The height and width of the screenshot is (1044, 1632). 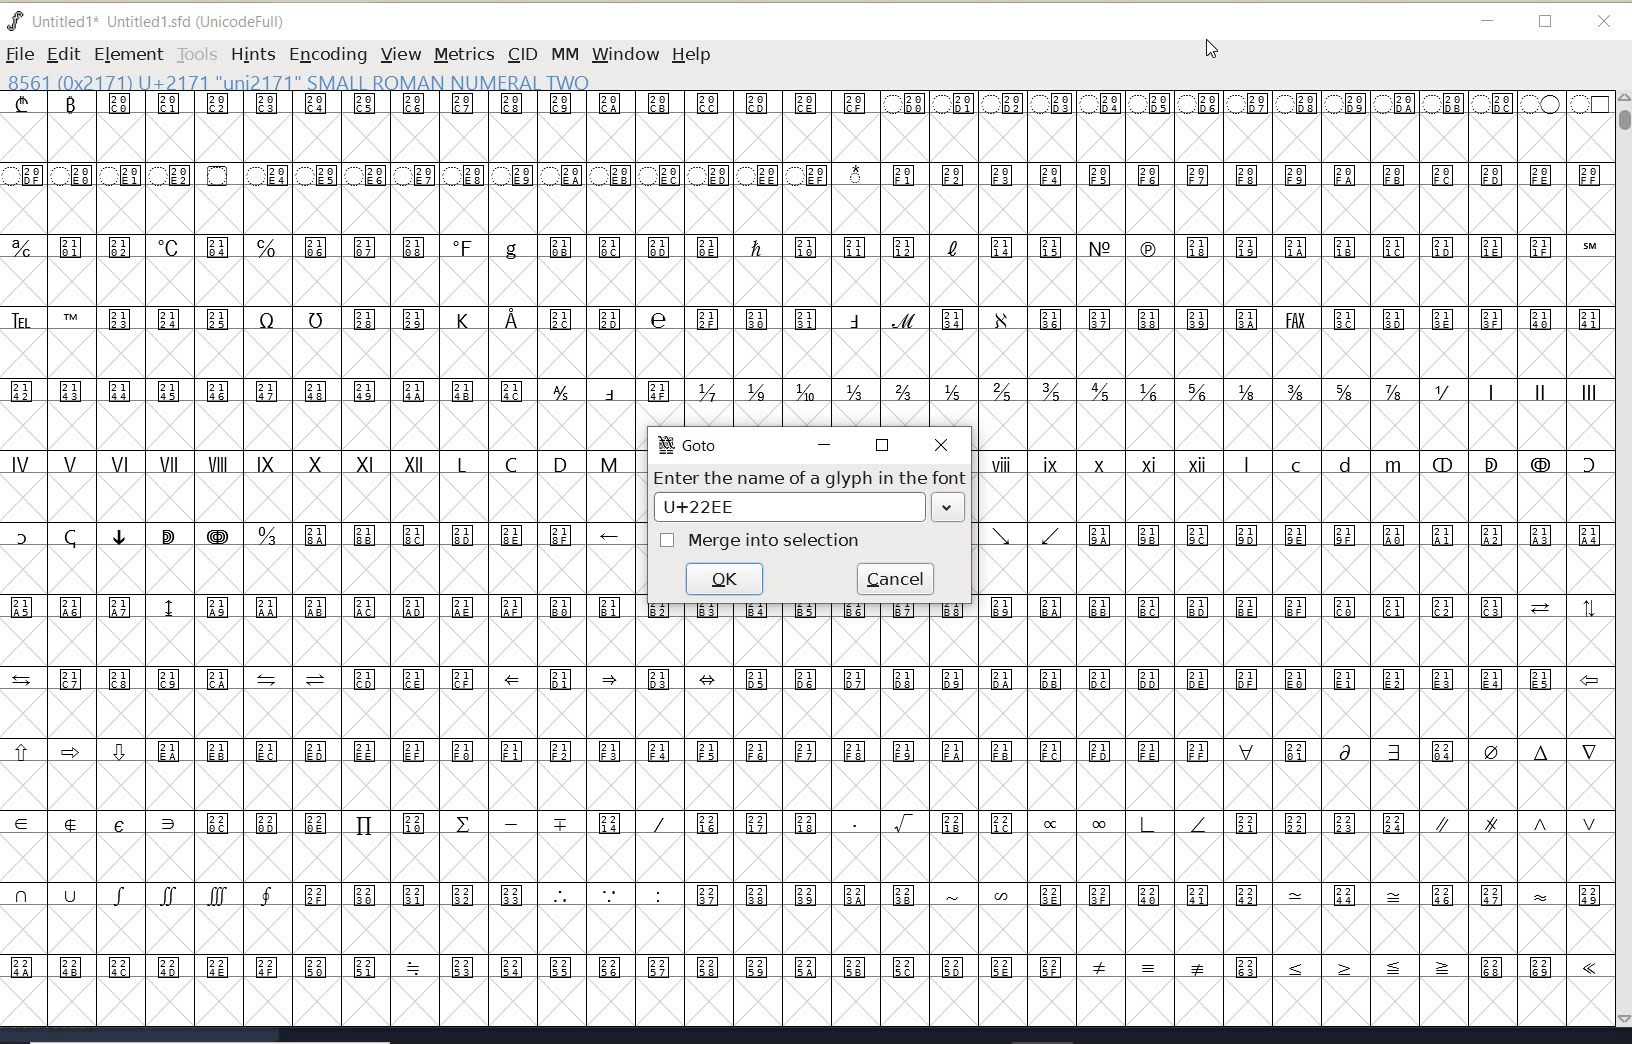 I want to click on close, so click(x=1604, y=22).